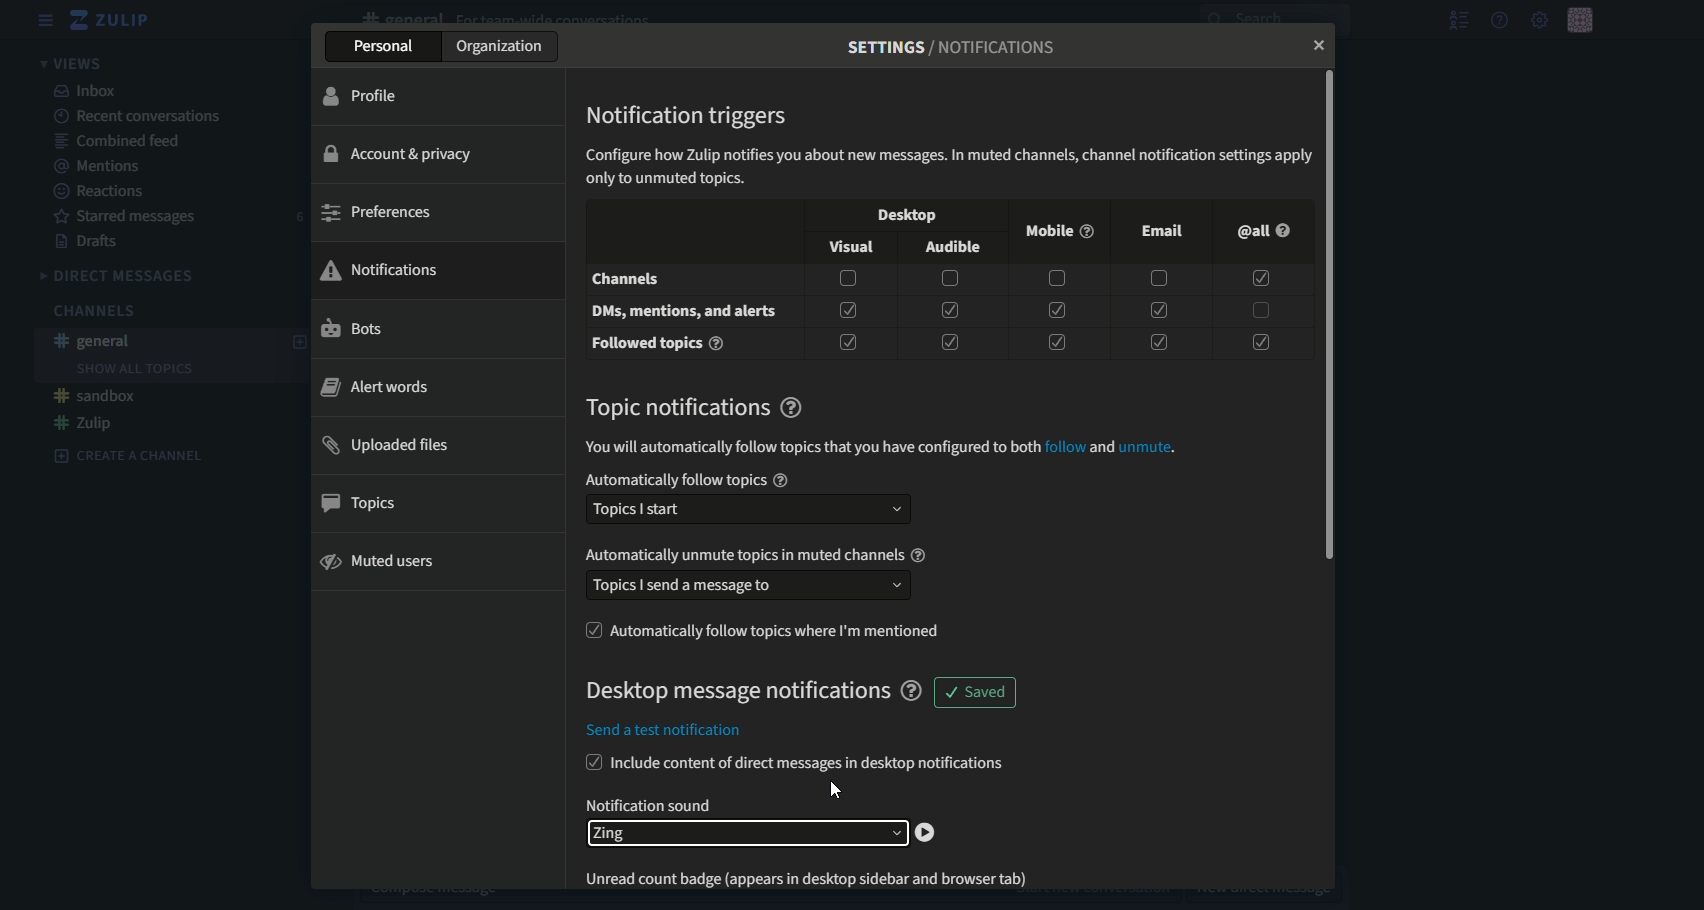 This screenshot has width=1704, height=910. I want to click on muted users, so click(381, 562).